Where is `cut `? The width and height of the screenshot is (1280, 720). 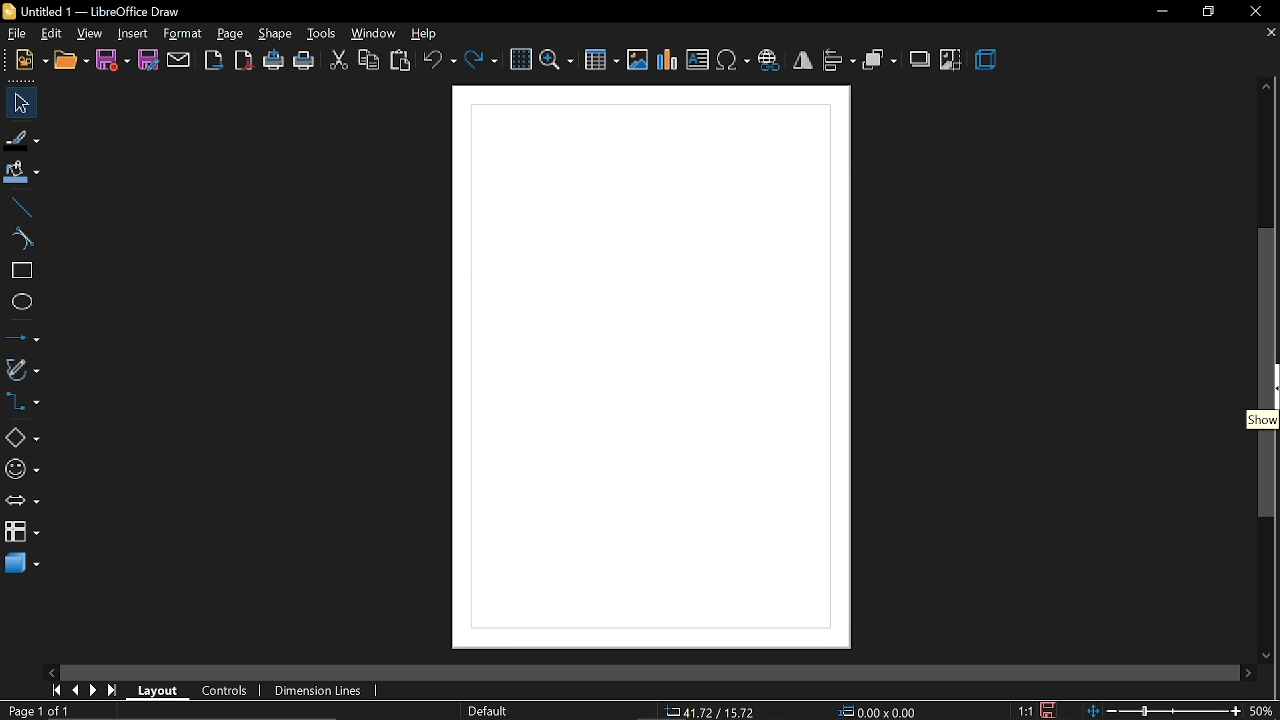
cut  is located at coordinates (338, 60).